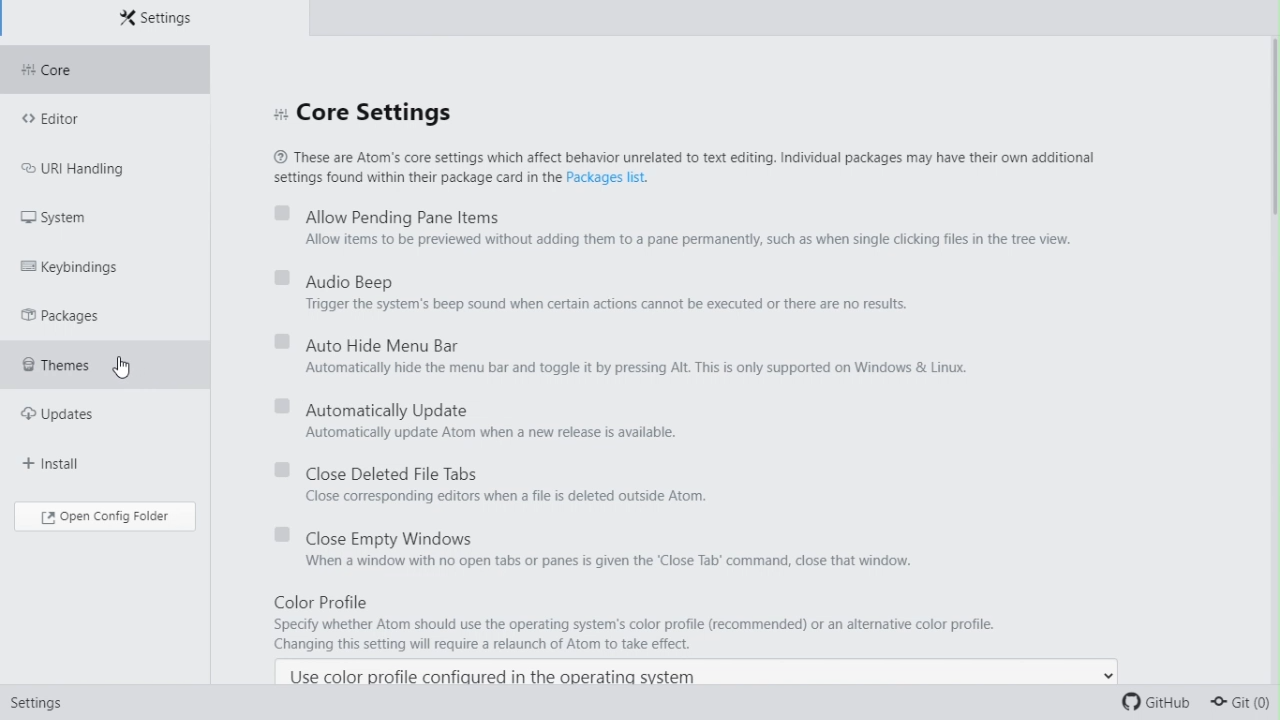 Image resolution: width=1280 pixels, height=720 pixels. Describe the element at coordinates (604, 551) in the screenshot. I see `Clothes empty Windows` at that location.